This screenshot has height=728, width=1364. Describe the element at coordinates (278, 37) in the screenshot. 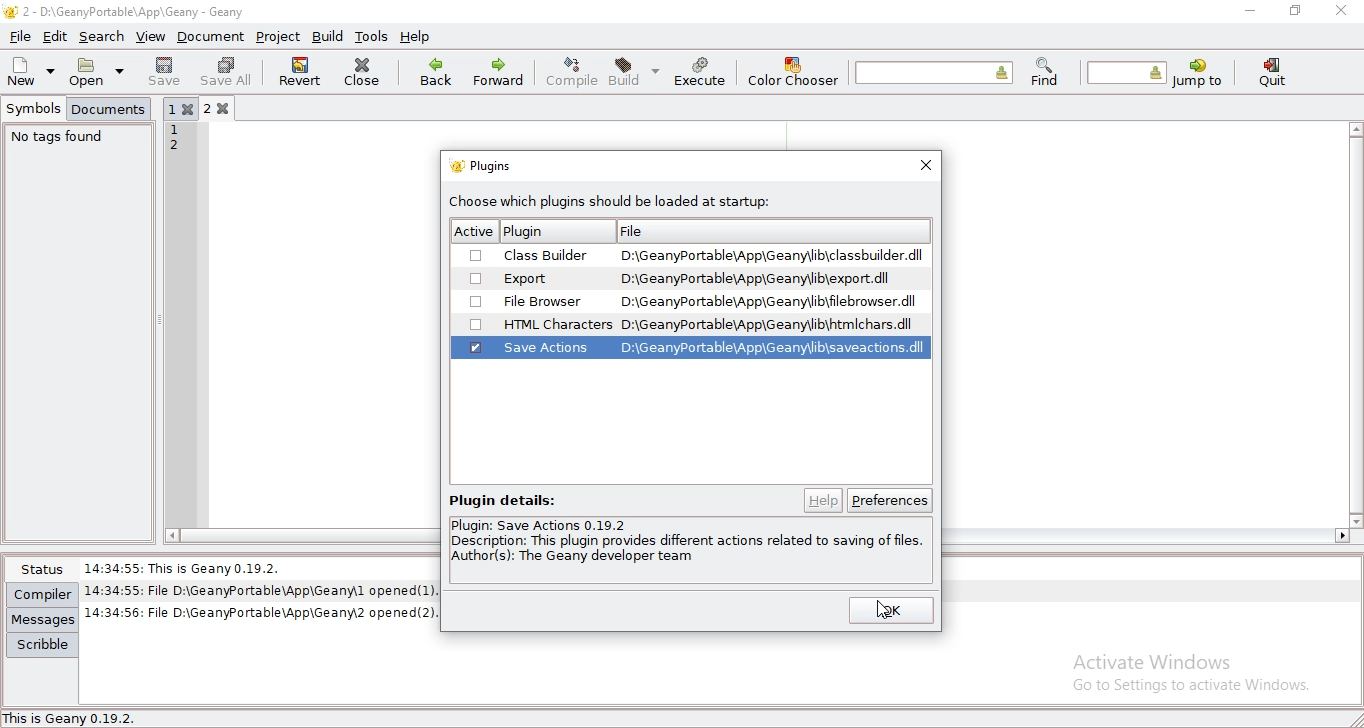

I see `project` at that location.